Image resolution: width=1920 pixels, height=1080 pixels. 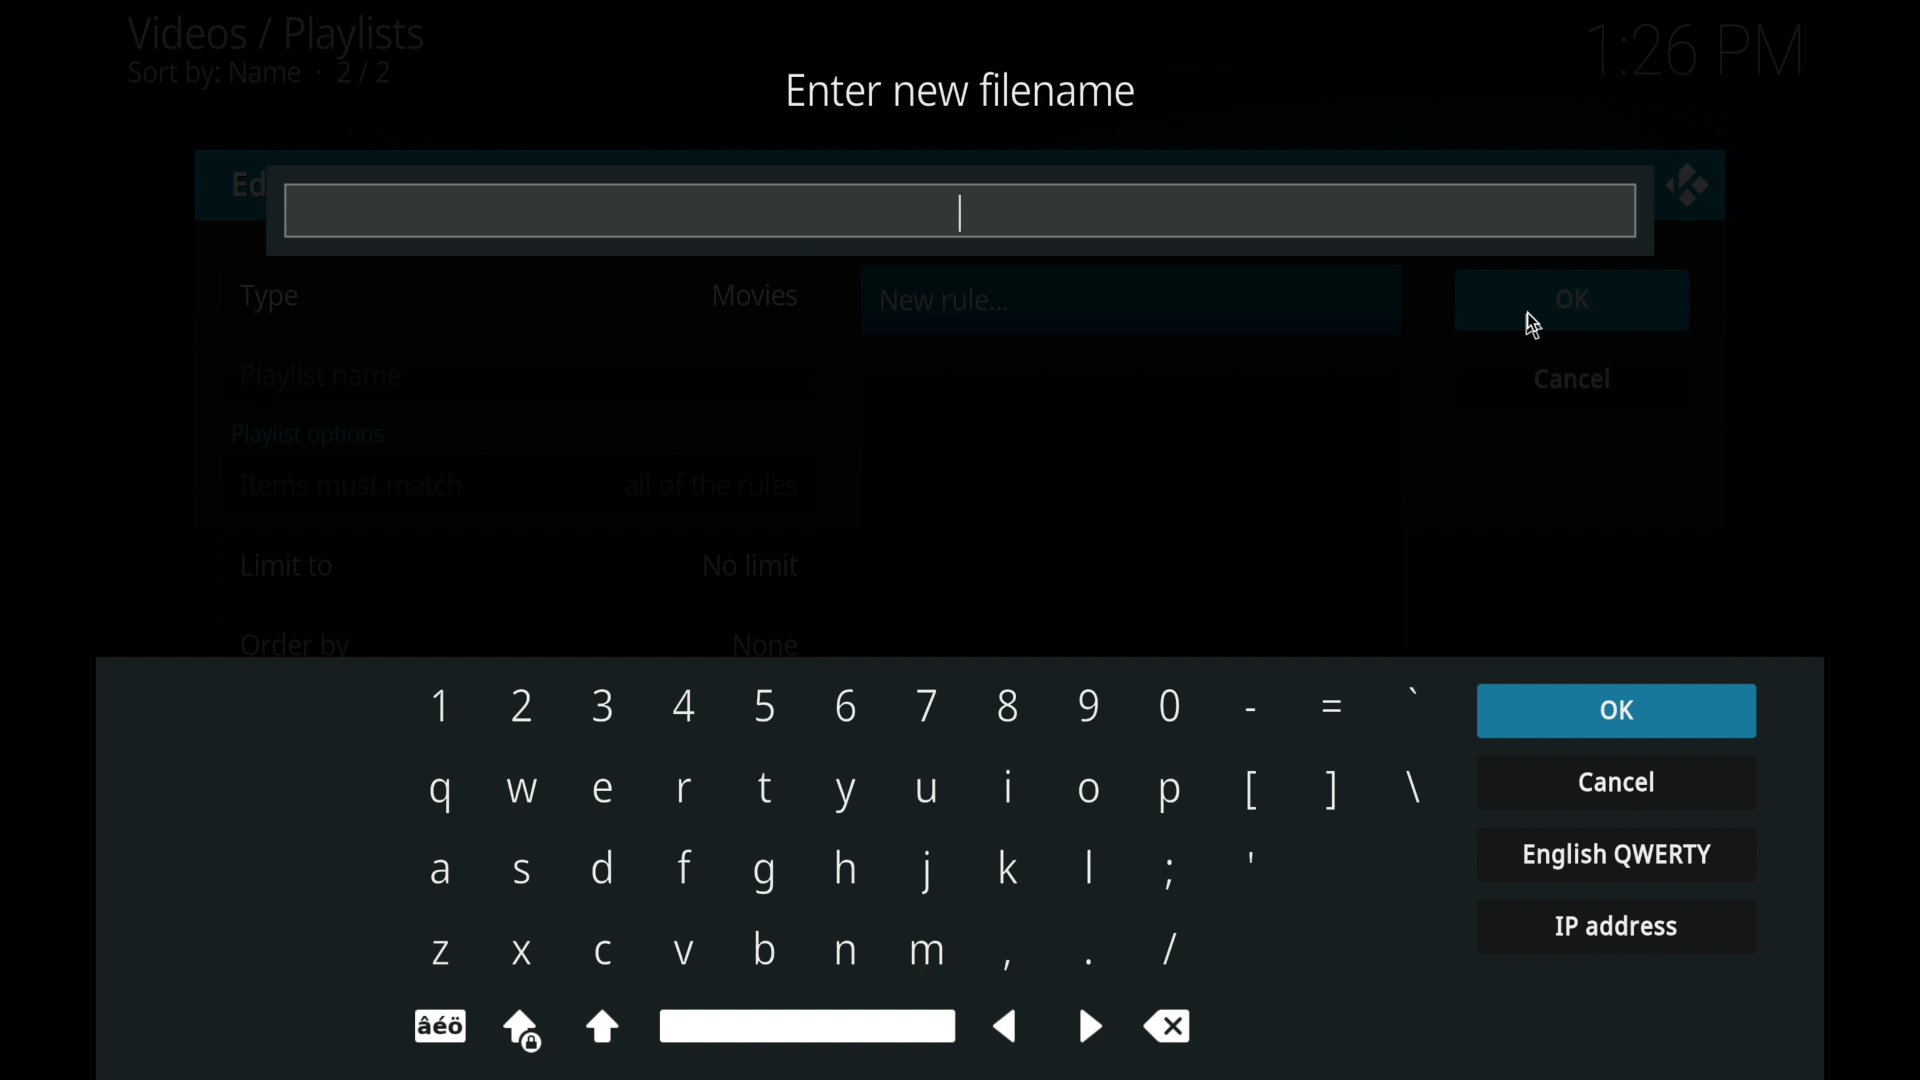 What do you see at coordinates (1573, 378) in the screenshot?
I see `cancel` at bounding box center [1573, 378].